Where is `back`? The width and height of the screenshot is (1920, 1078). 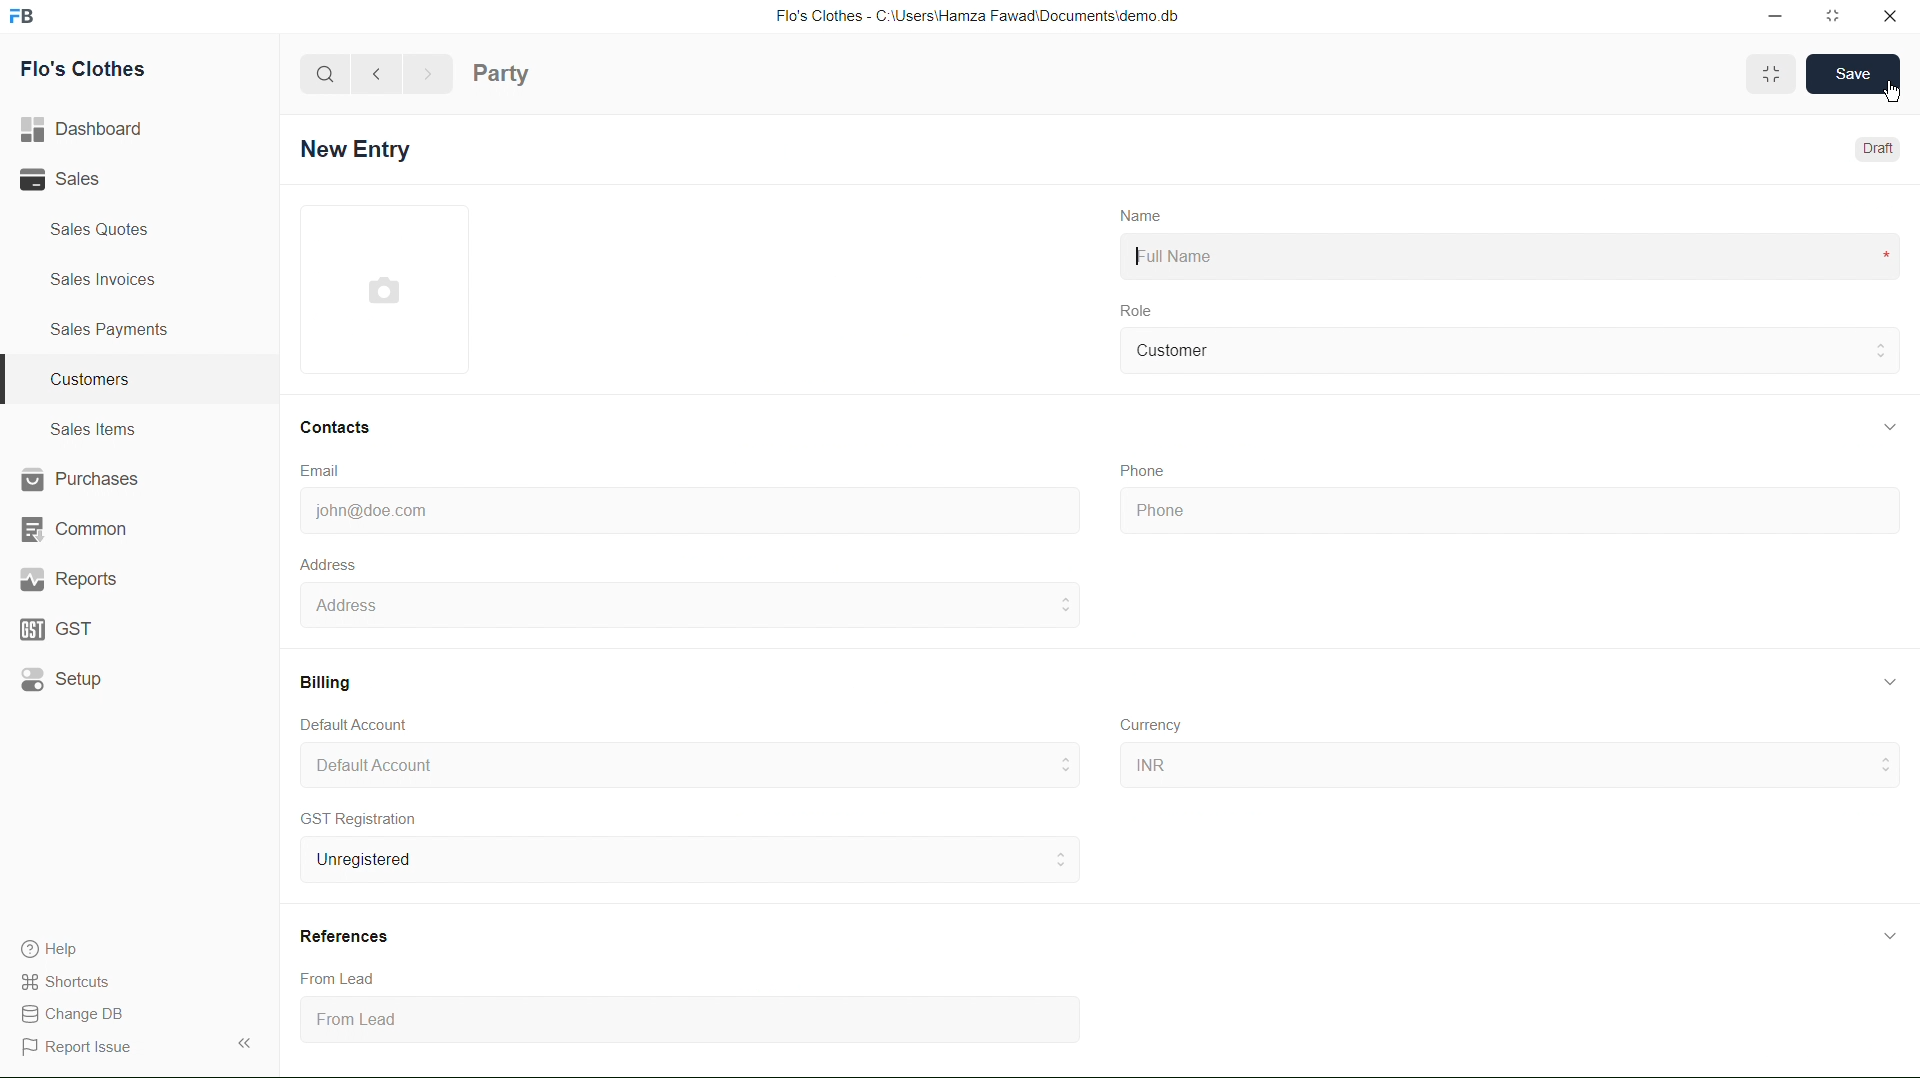
back is located at coordinates (382, 74).